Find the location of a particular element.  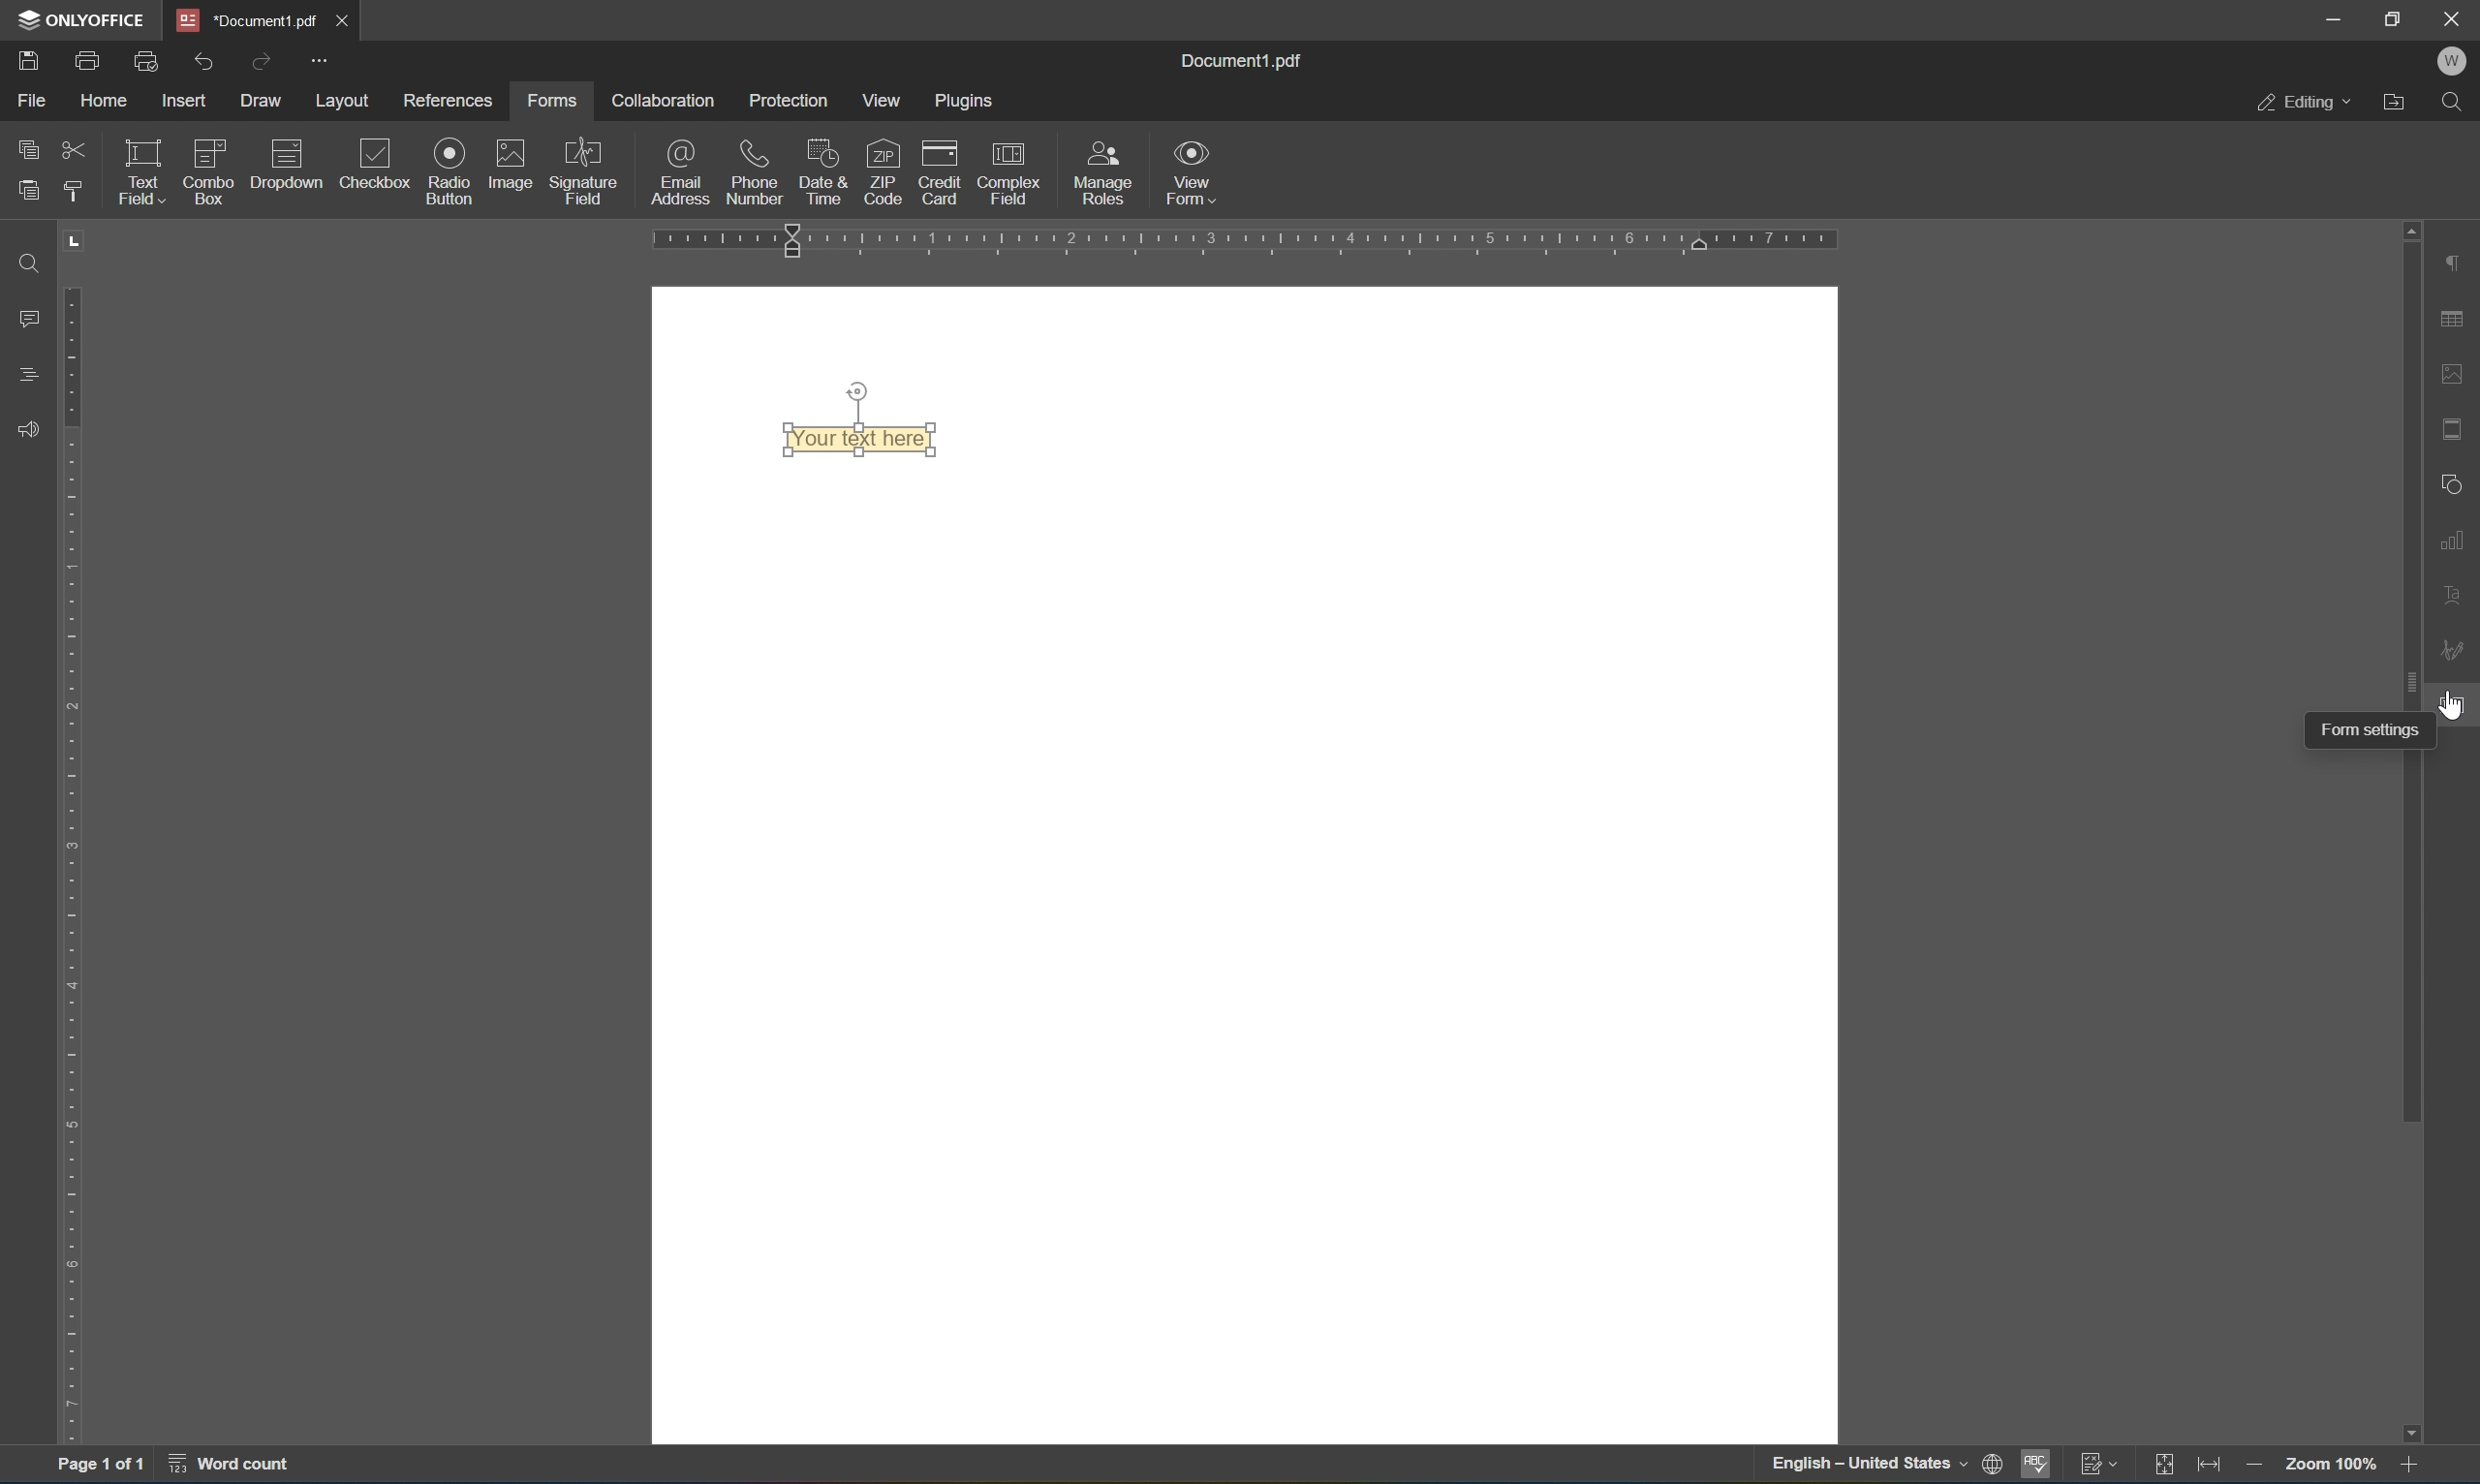

header and footer settings is located at coordinates (2458, 428).